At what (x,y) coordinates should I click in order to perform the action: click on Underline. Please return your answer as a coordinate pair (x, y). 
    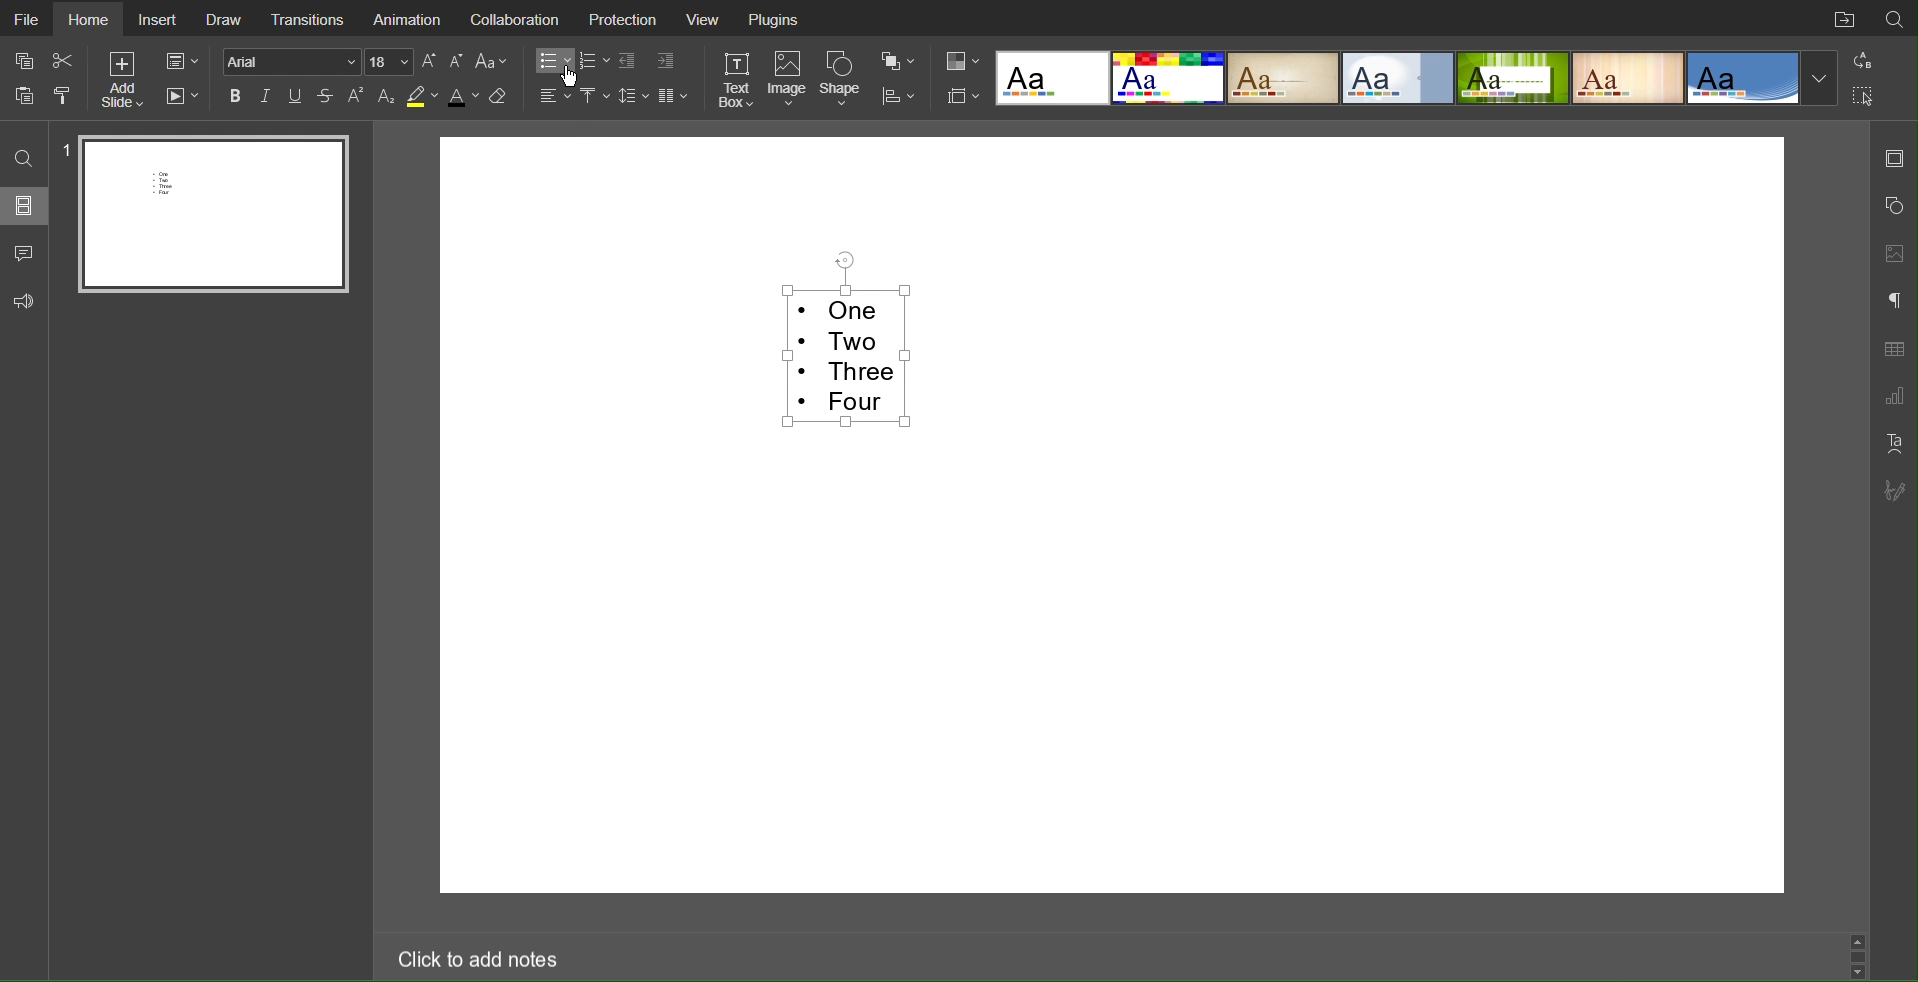
    Looking at the image, I should click on (297, 96).